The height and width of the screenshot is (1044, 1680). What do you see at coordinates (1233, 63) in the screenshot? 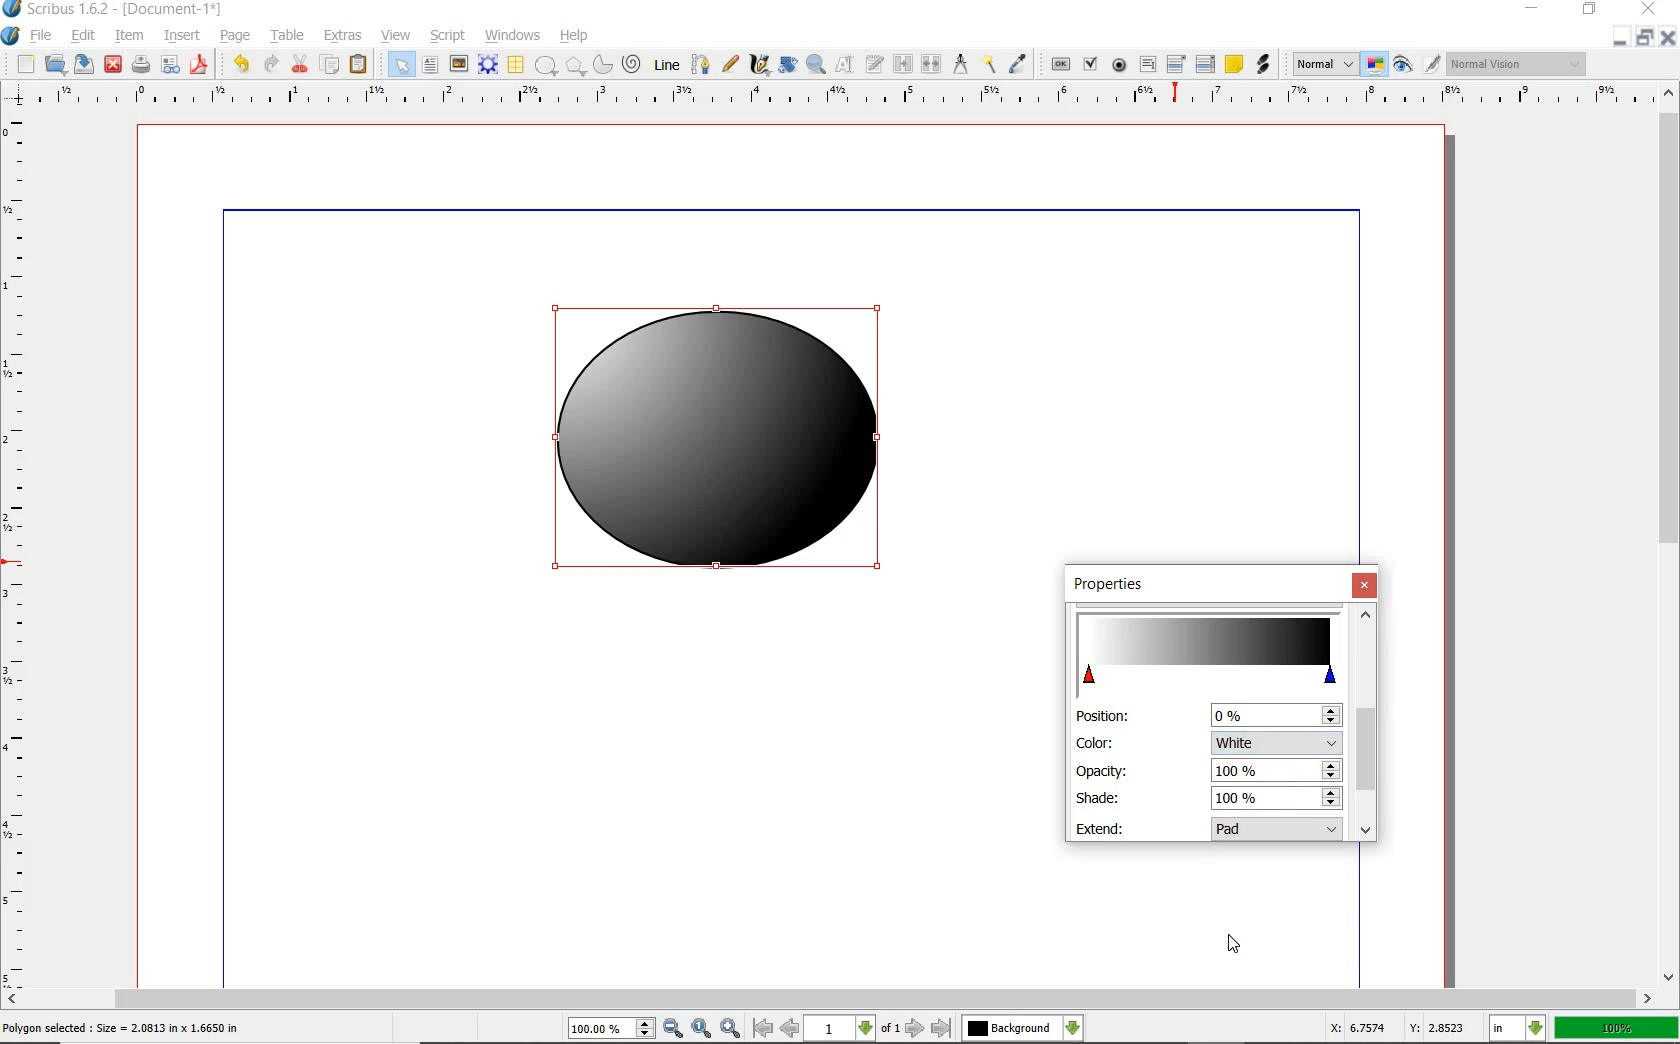
I see `TEXT ANNOATATION` at bounding box center [1233, 63].